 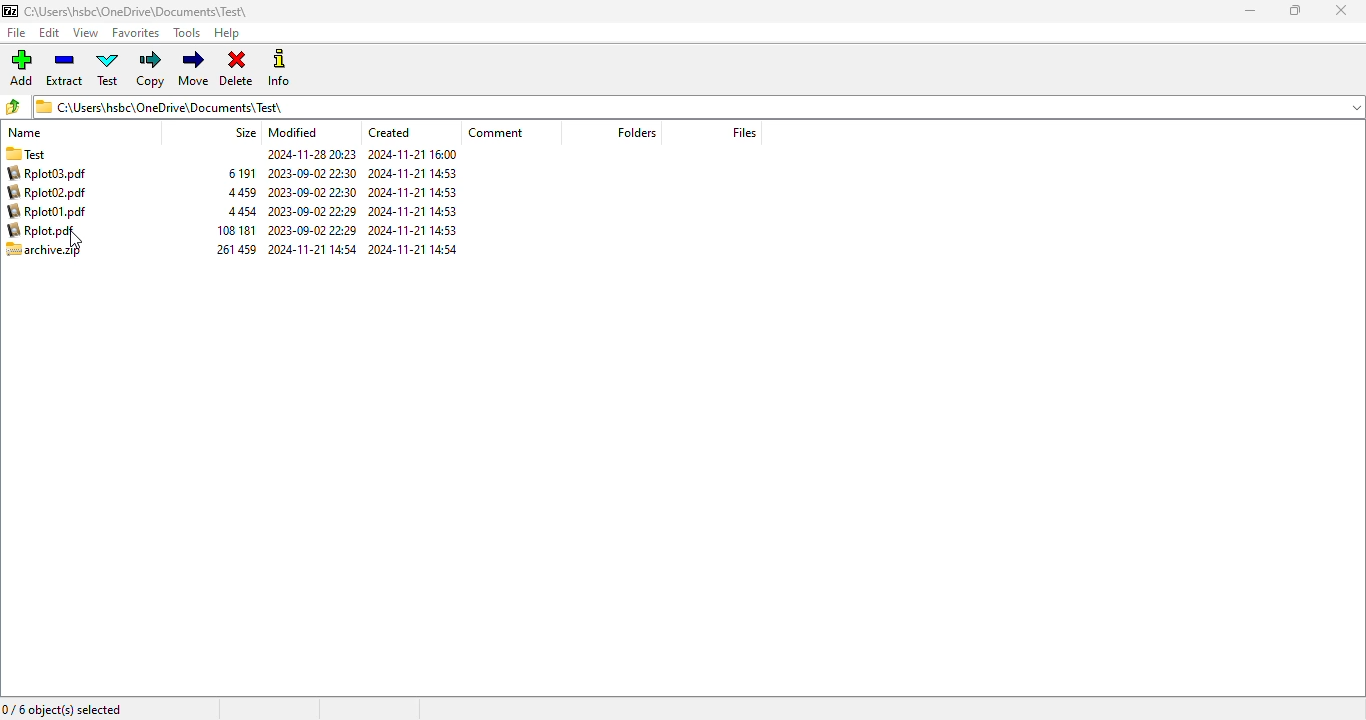 I want to click on cursor, so click(x=75, y=240).